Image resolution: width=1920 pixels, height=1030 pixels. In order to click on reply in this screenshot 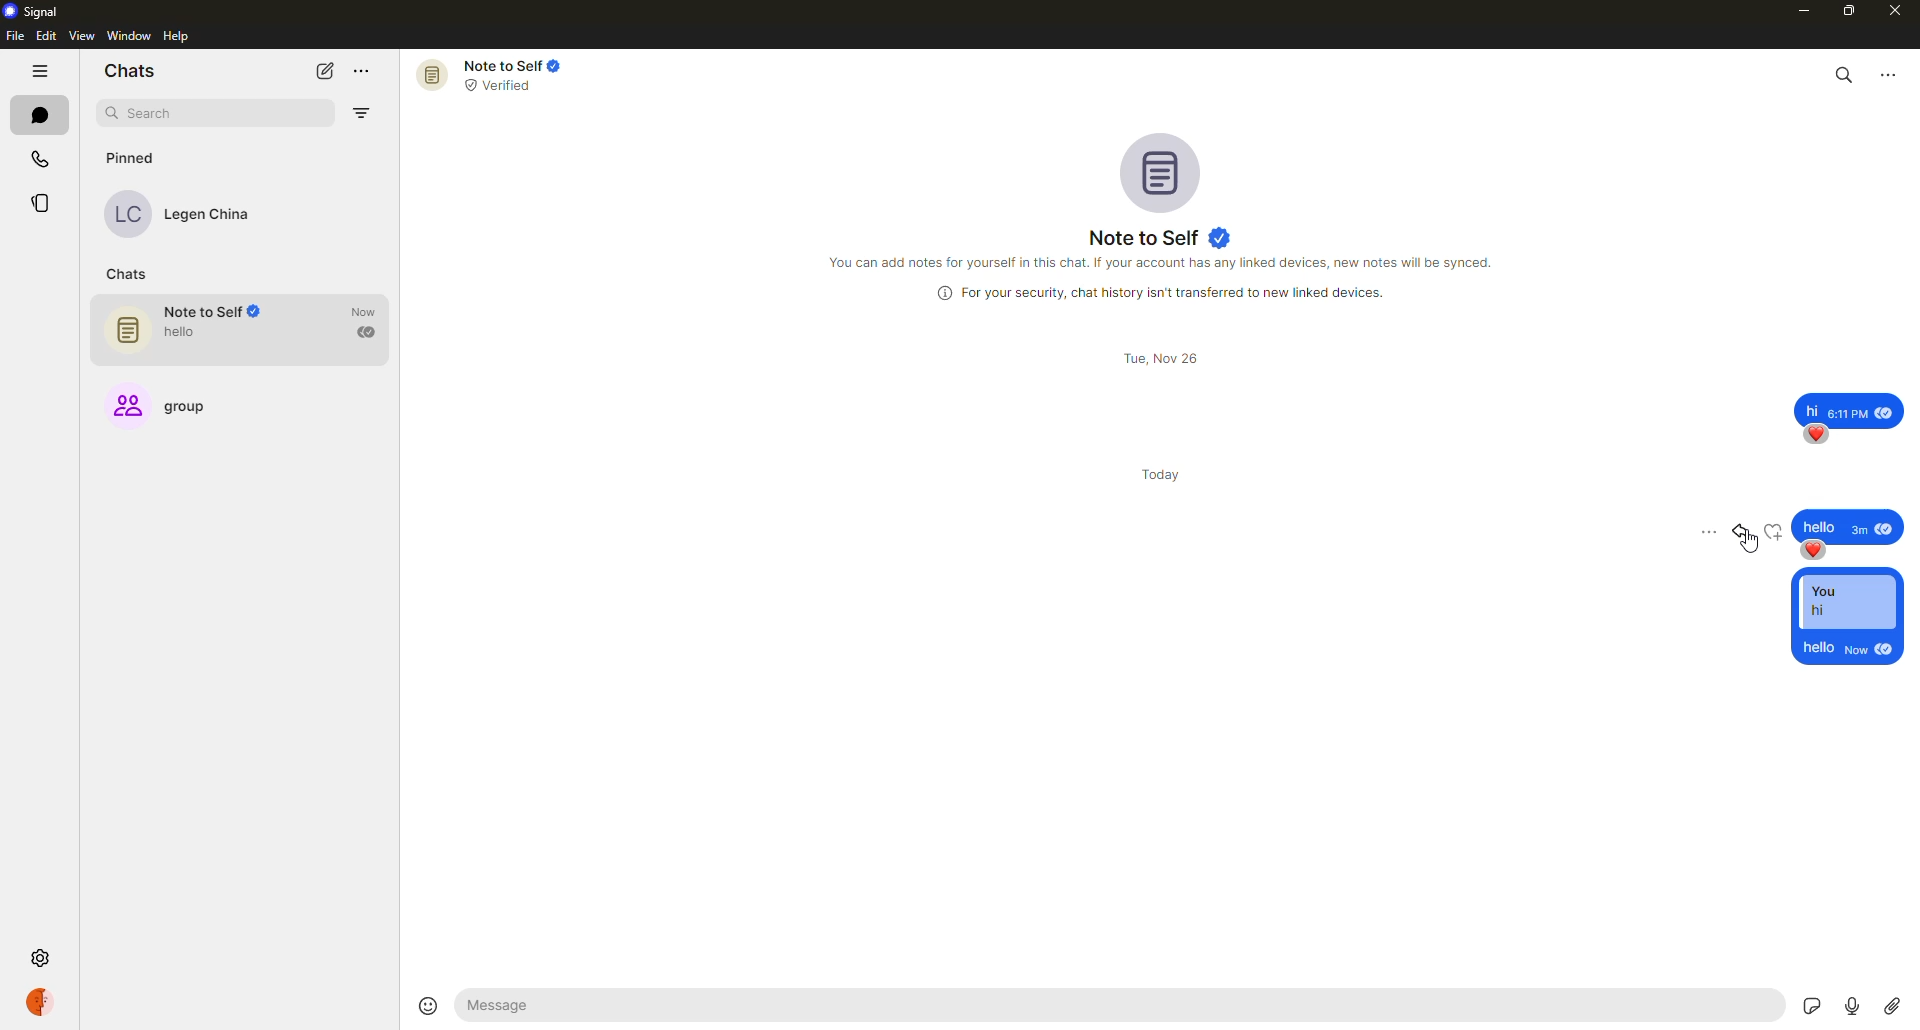, I will do `click(1845, 615)`.